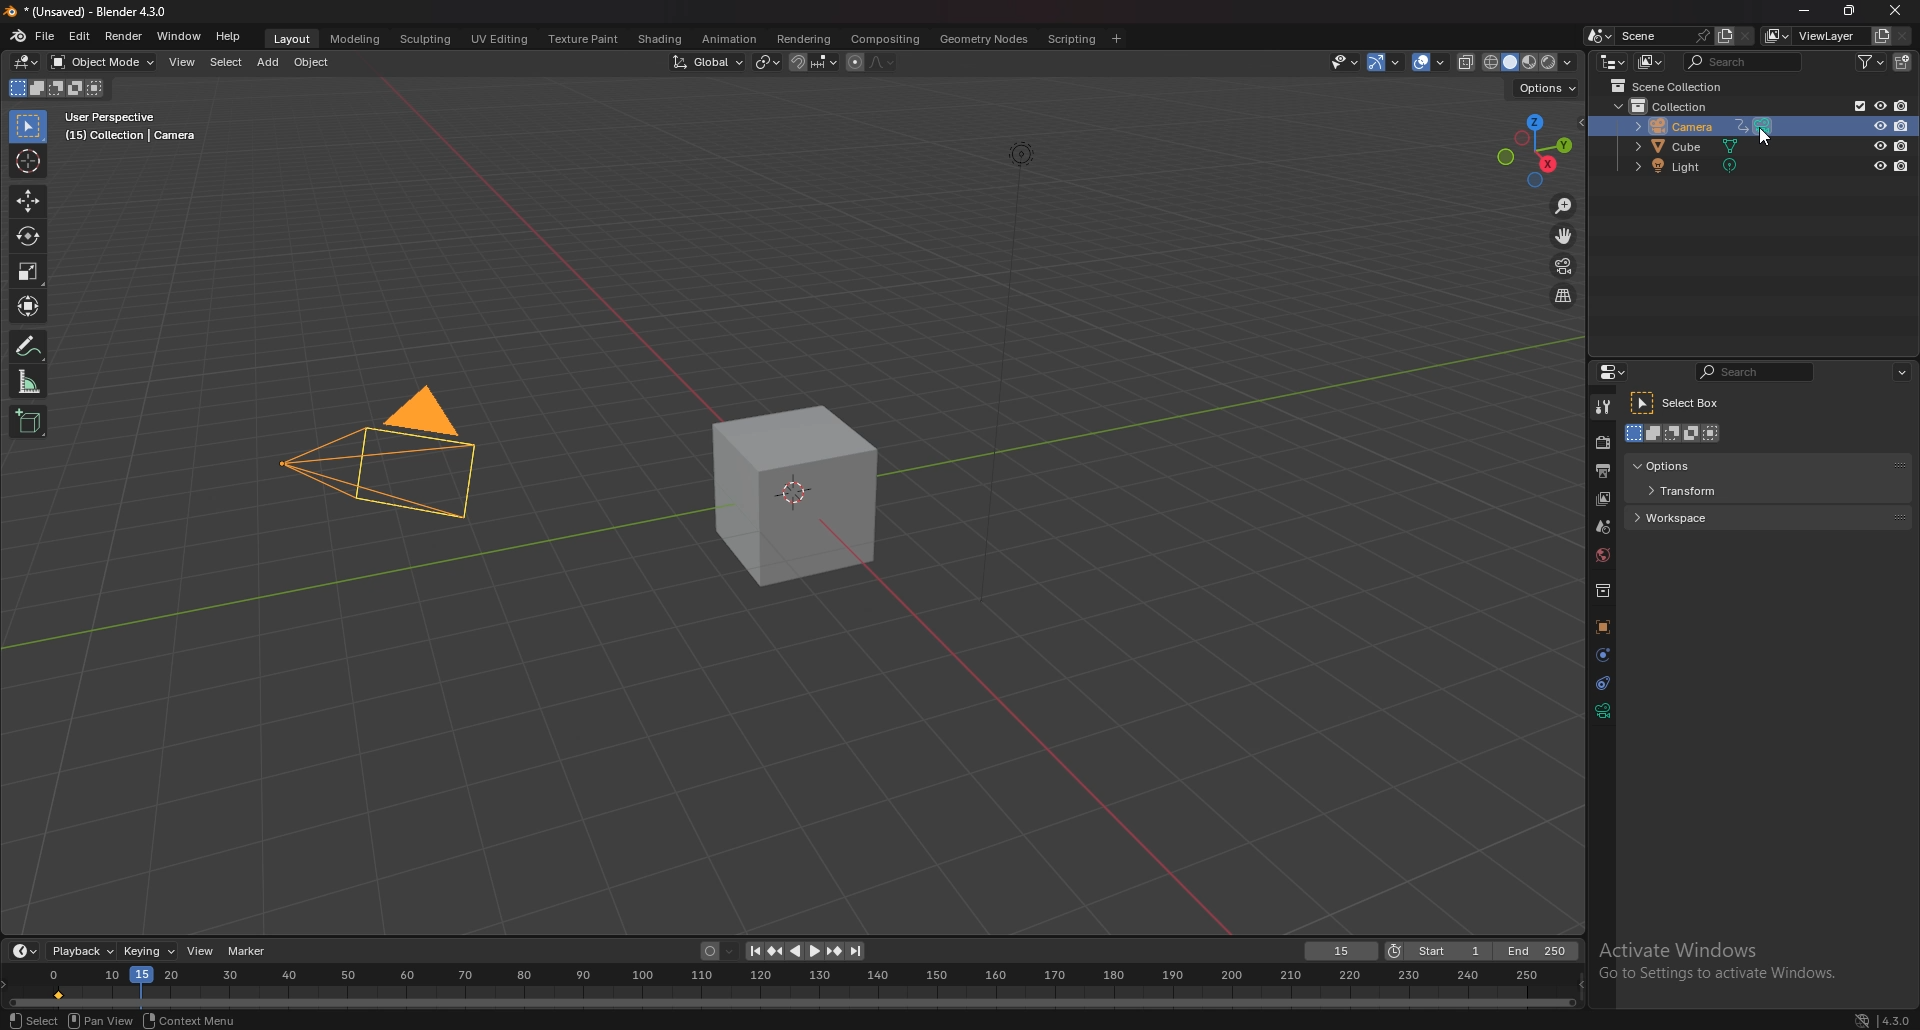 The width and height of the screenshot is (1920, 1030). Describe the element at coordinates (150, 951) in the screenshot. I see `keying` at that location.